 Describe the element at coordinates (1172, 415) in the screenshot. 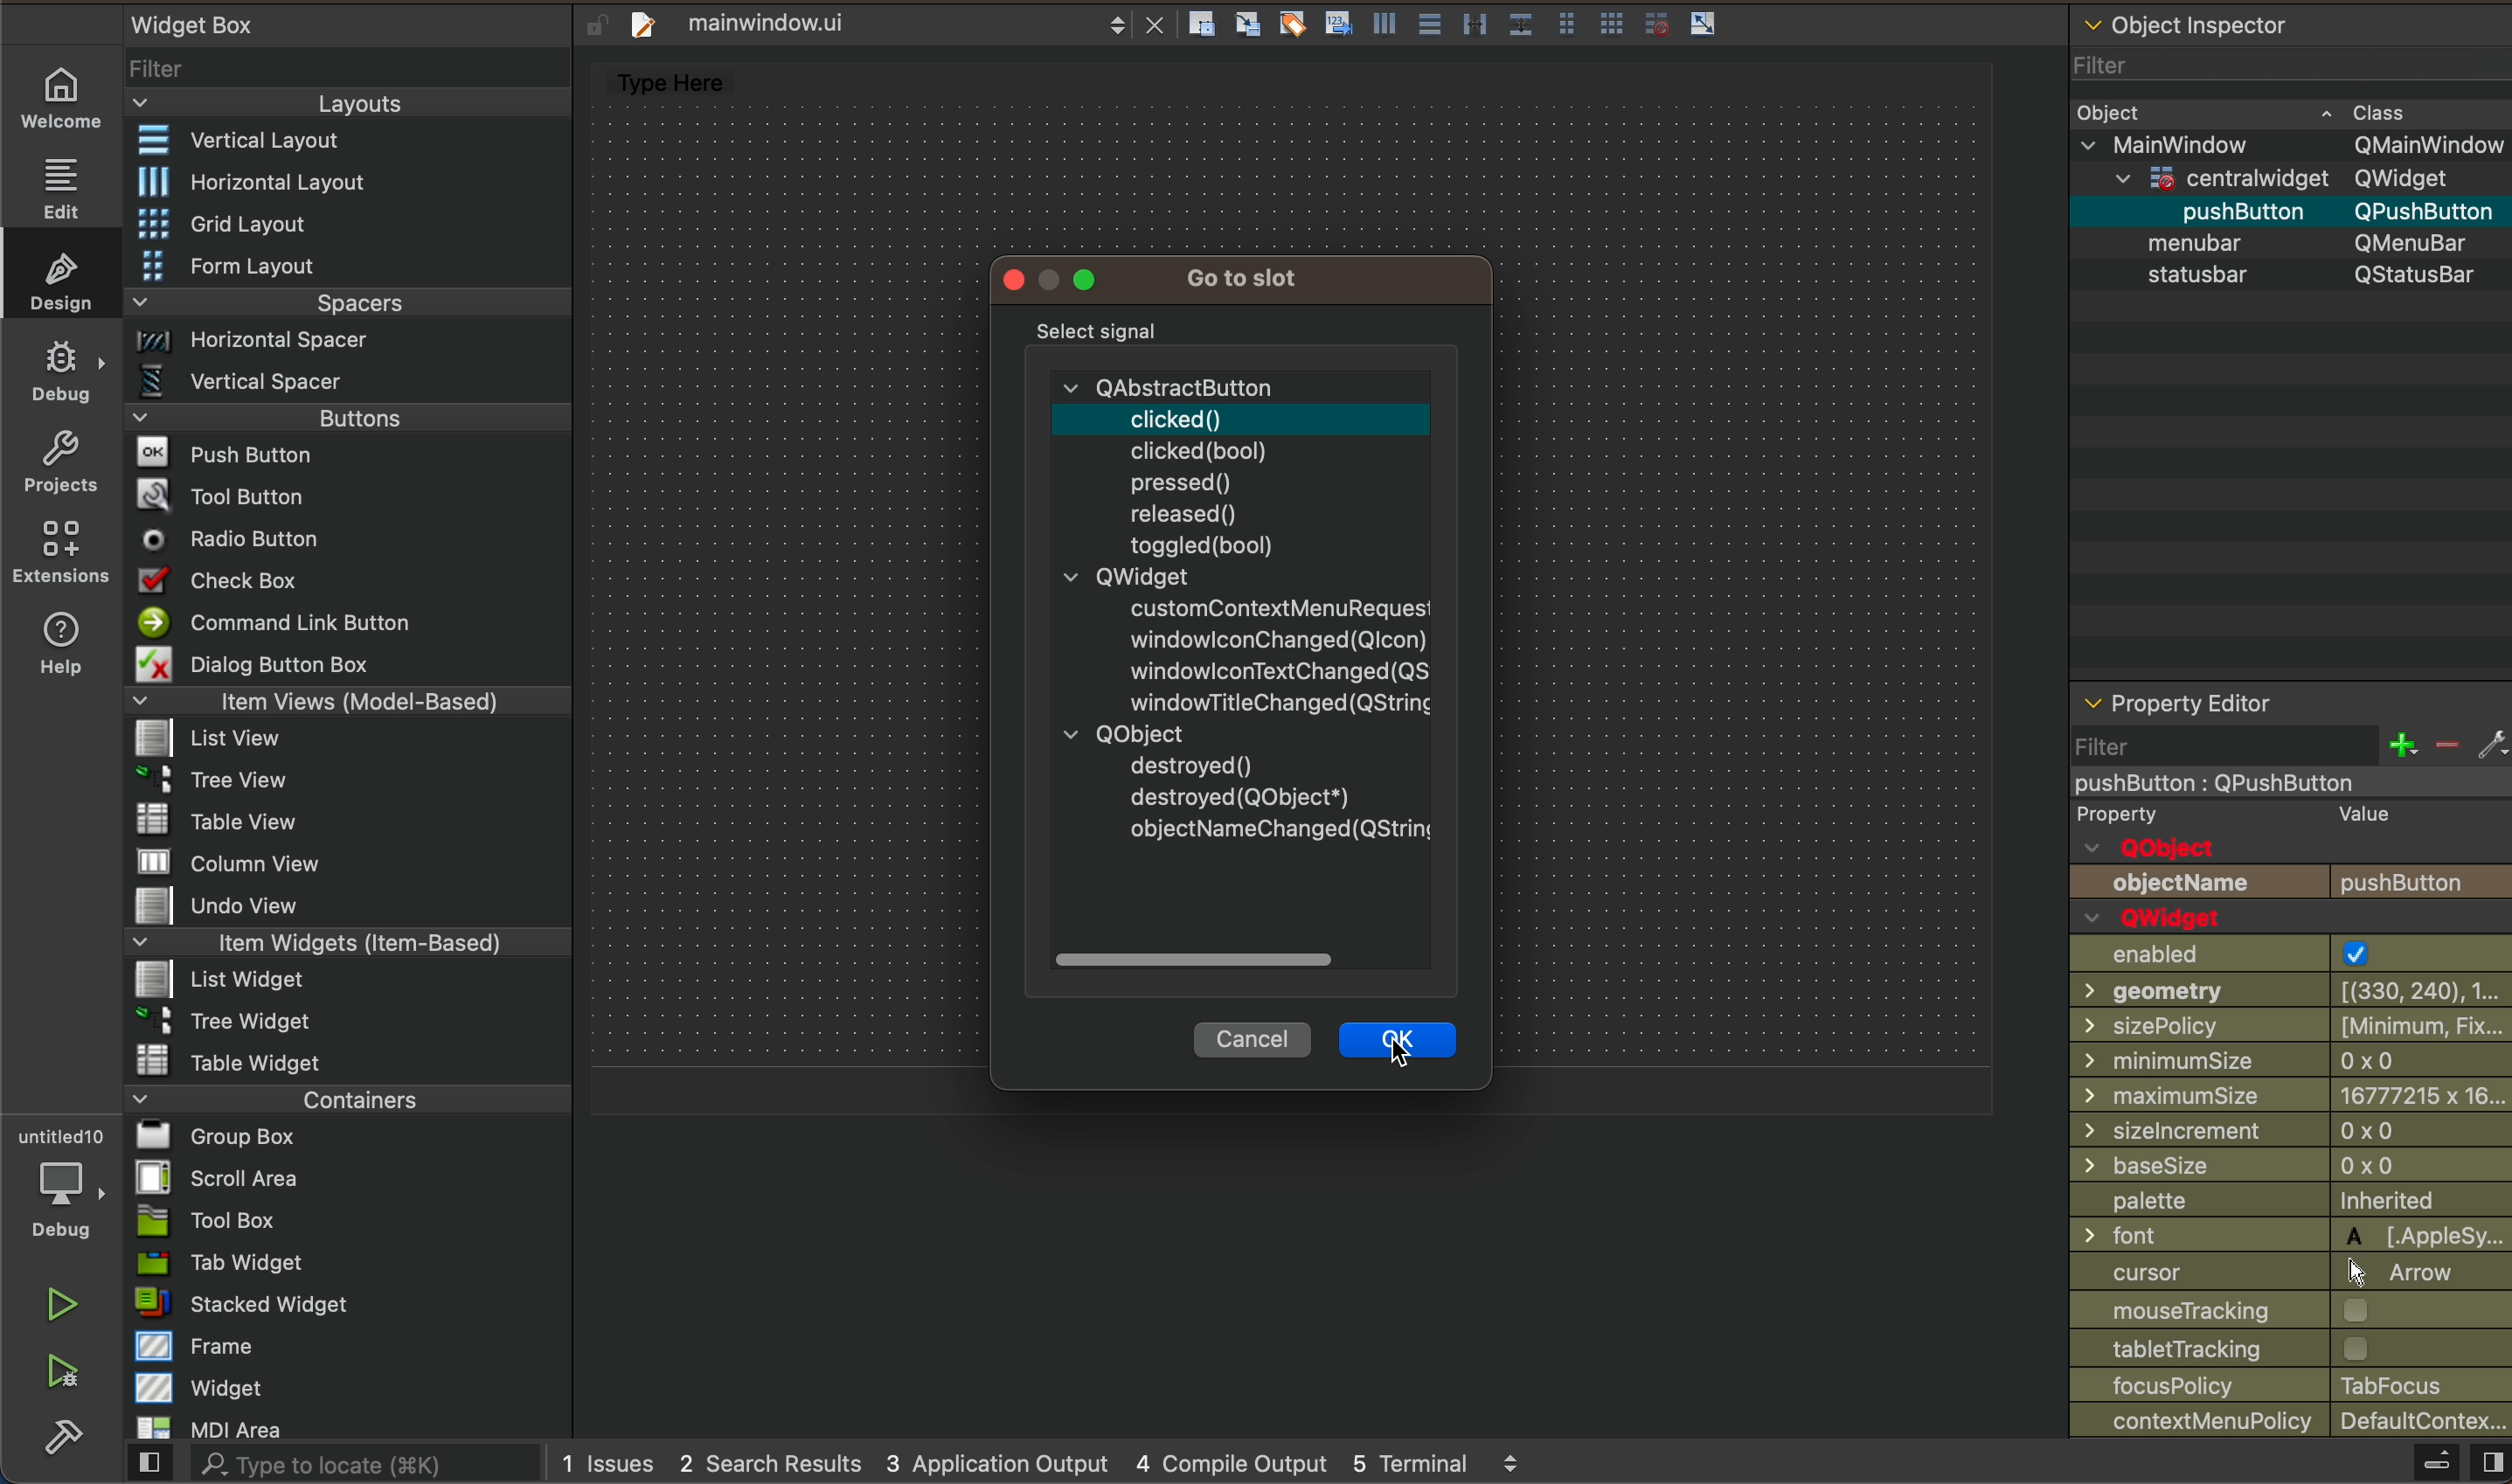

I see `clicked()` at that location.